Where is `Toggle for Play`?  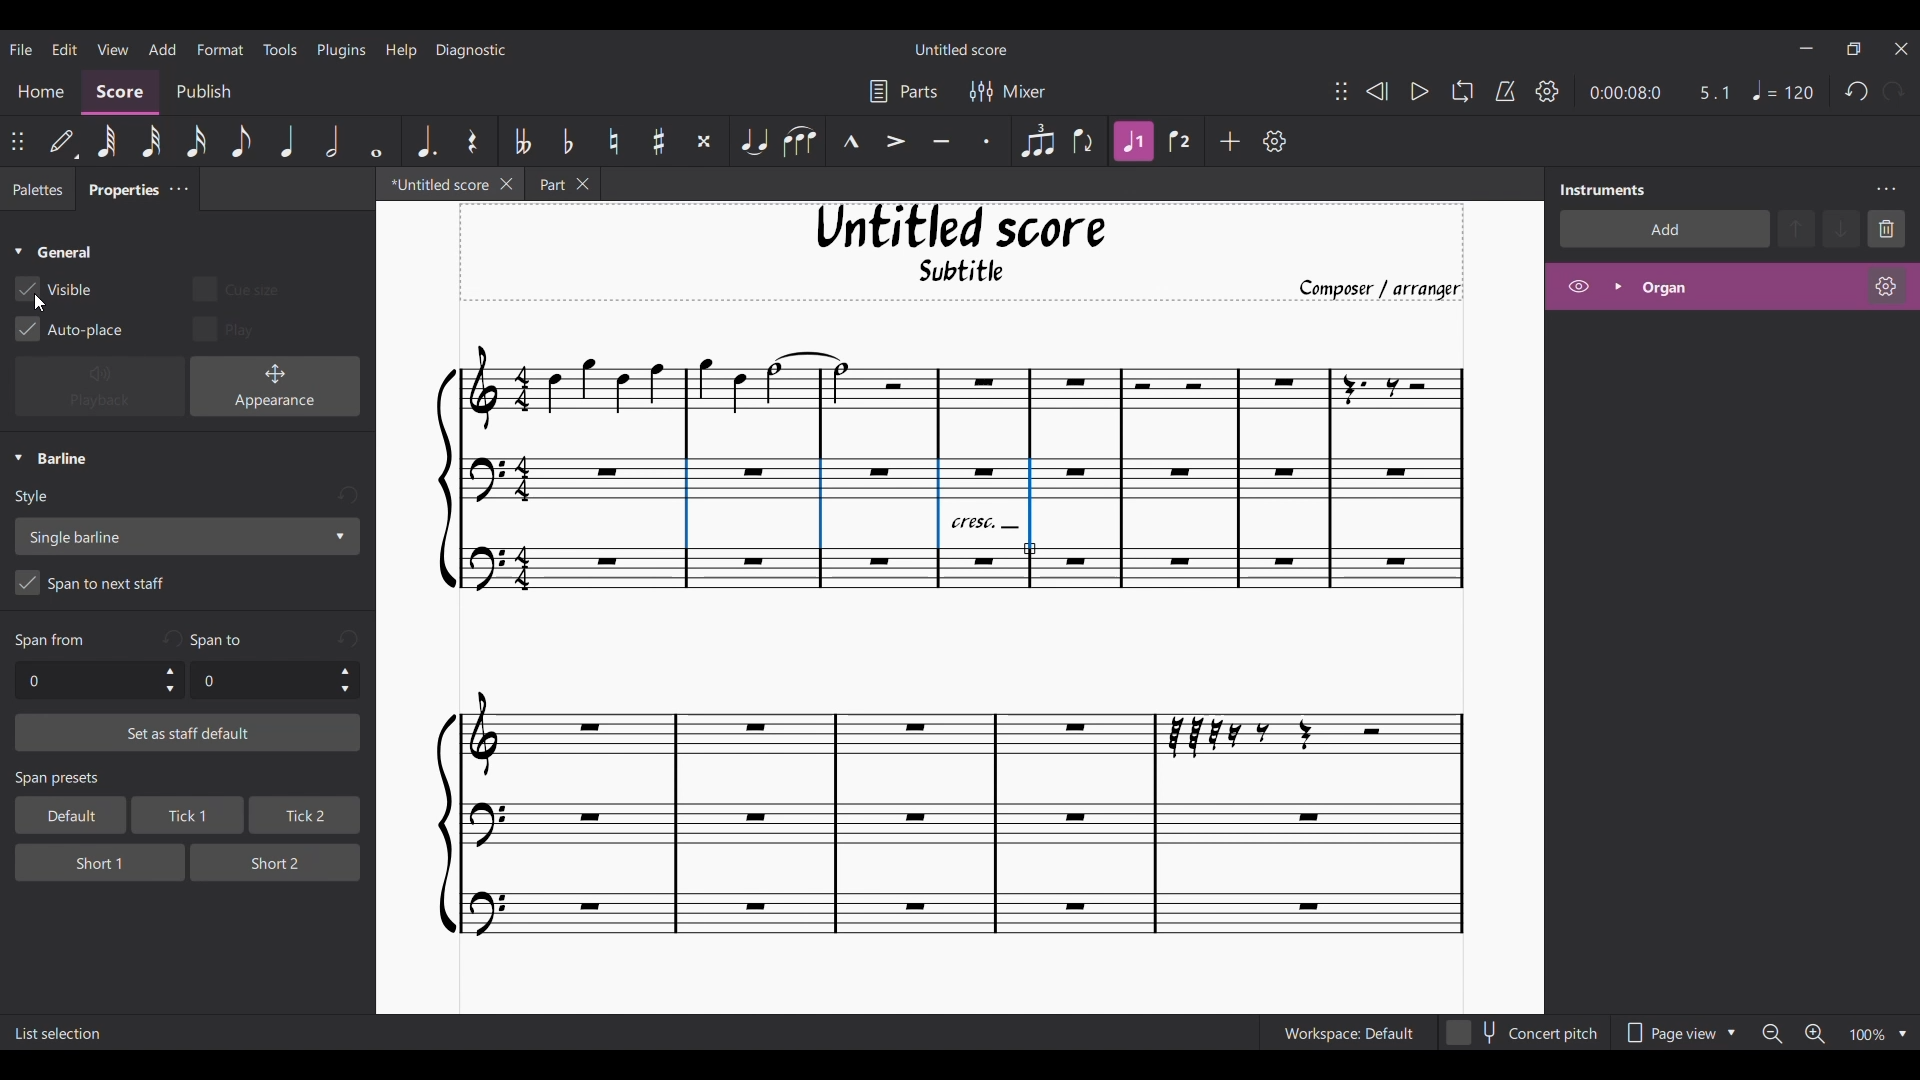
Toggle for Play is located at coordinates (225, 328).